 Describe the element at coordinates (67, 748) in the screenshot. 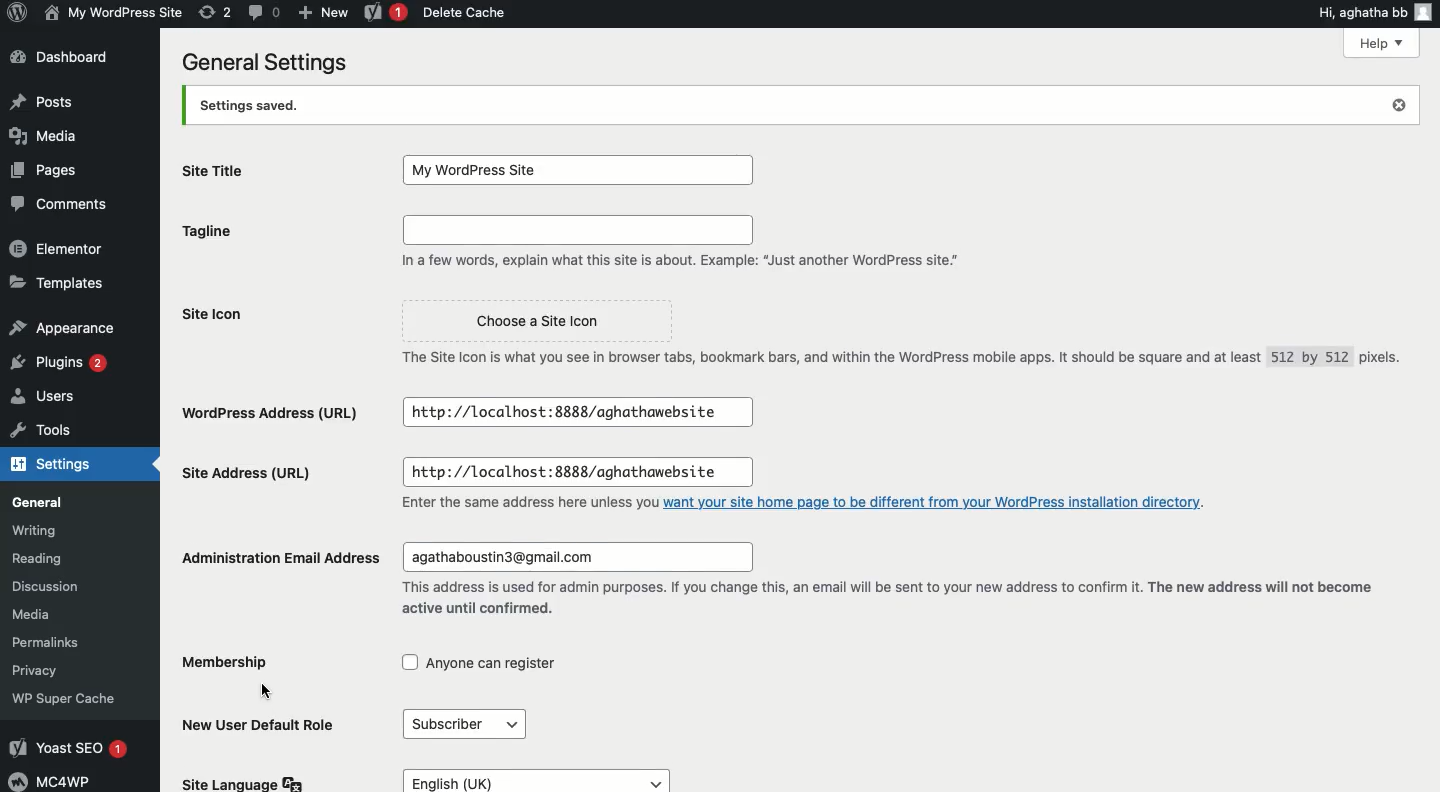

I see `Yoast SEO` at that location.